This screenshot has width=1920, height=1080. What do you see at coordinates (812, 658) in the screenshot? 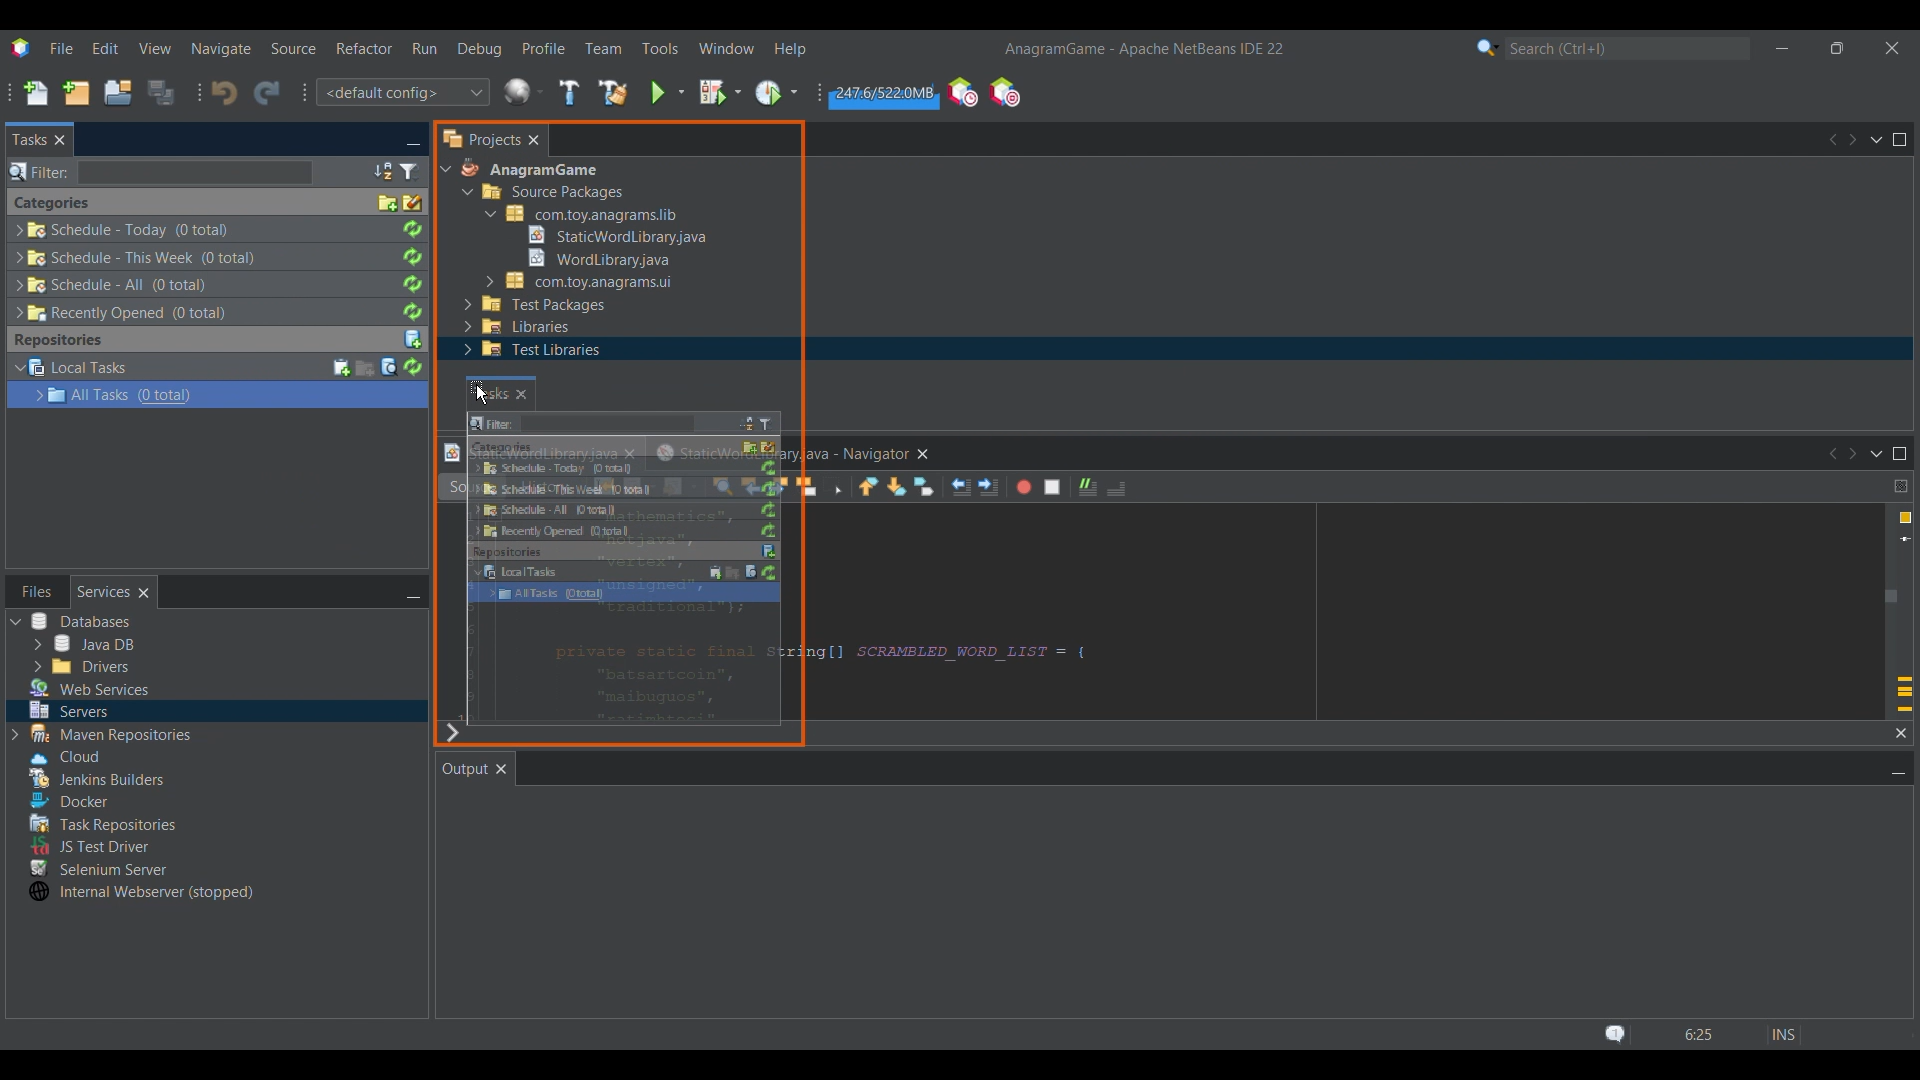
I see `` at bounding box center [812, 658].